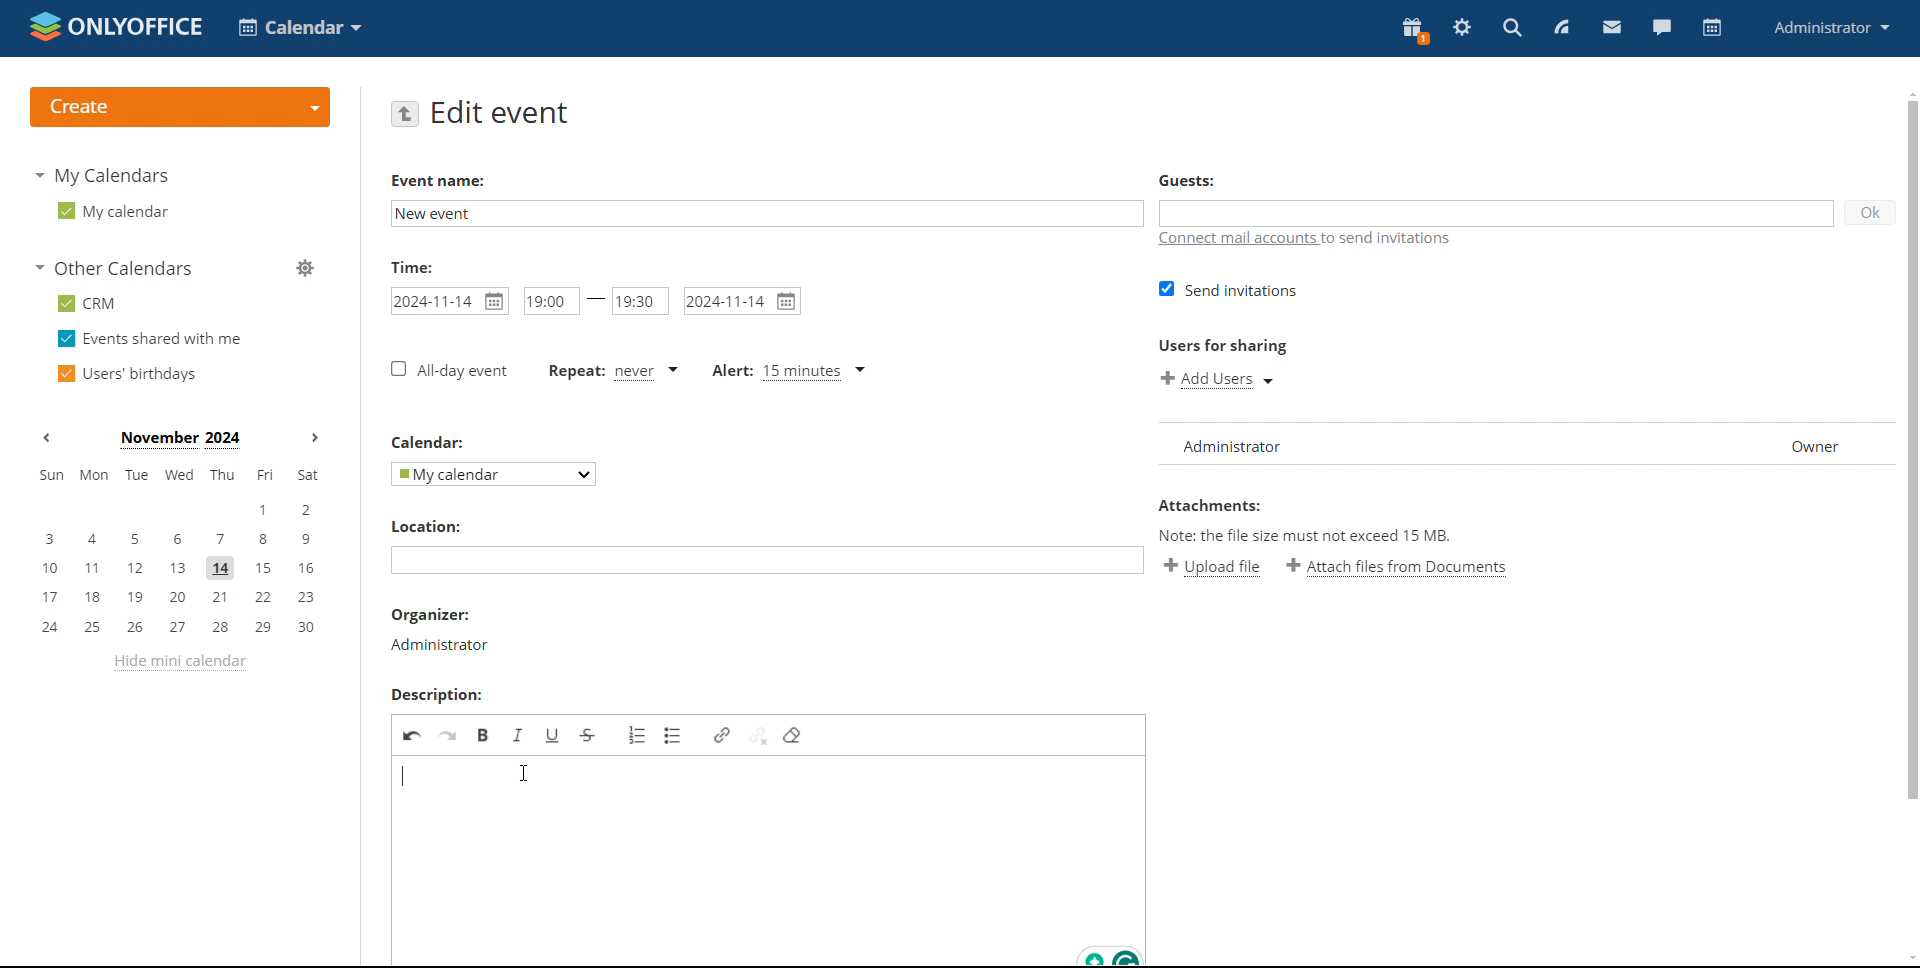 The width and height of the screenshot is (1920, 968). Describe the element at coordinates (1395, 568) in the screenshot. I see `attach file from documents` at that location.